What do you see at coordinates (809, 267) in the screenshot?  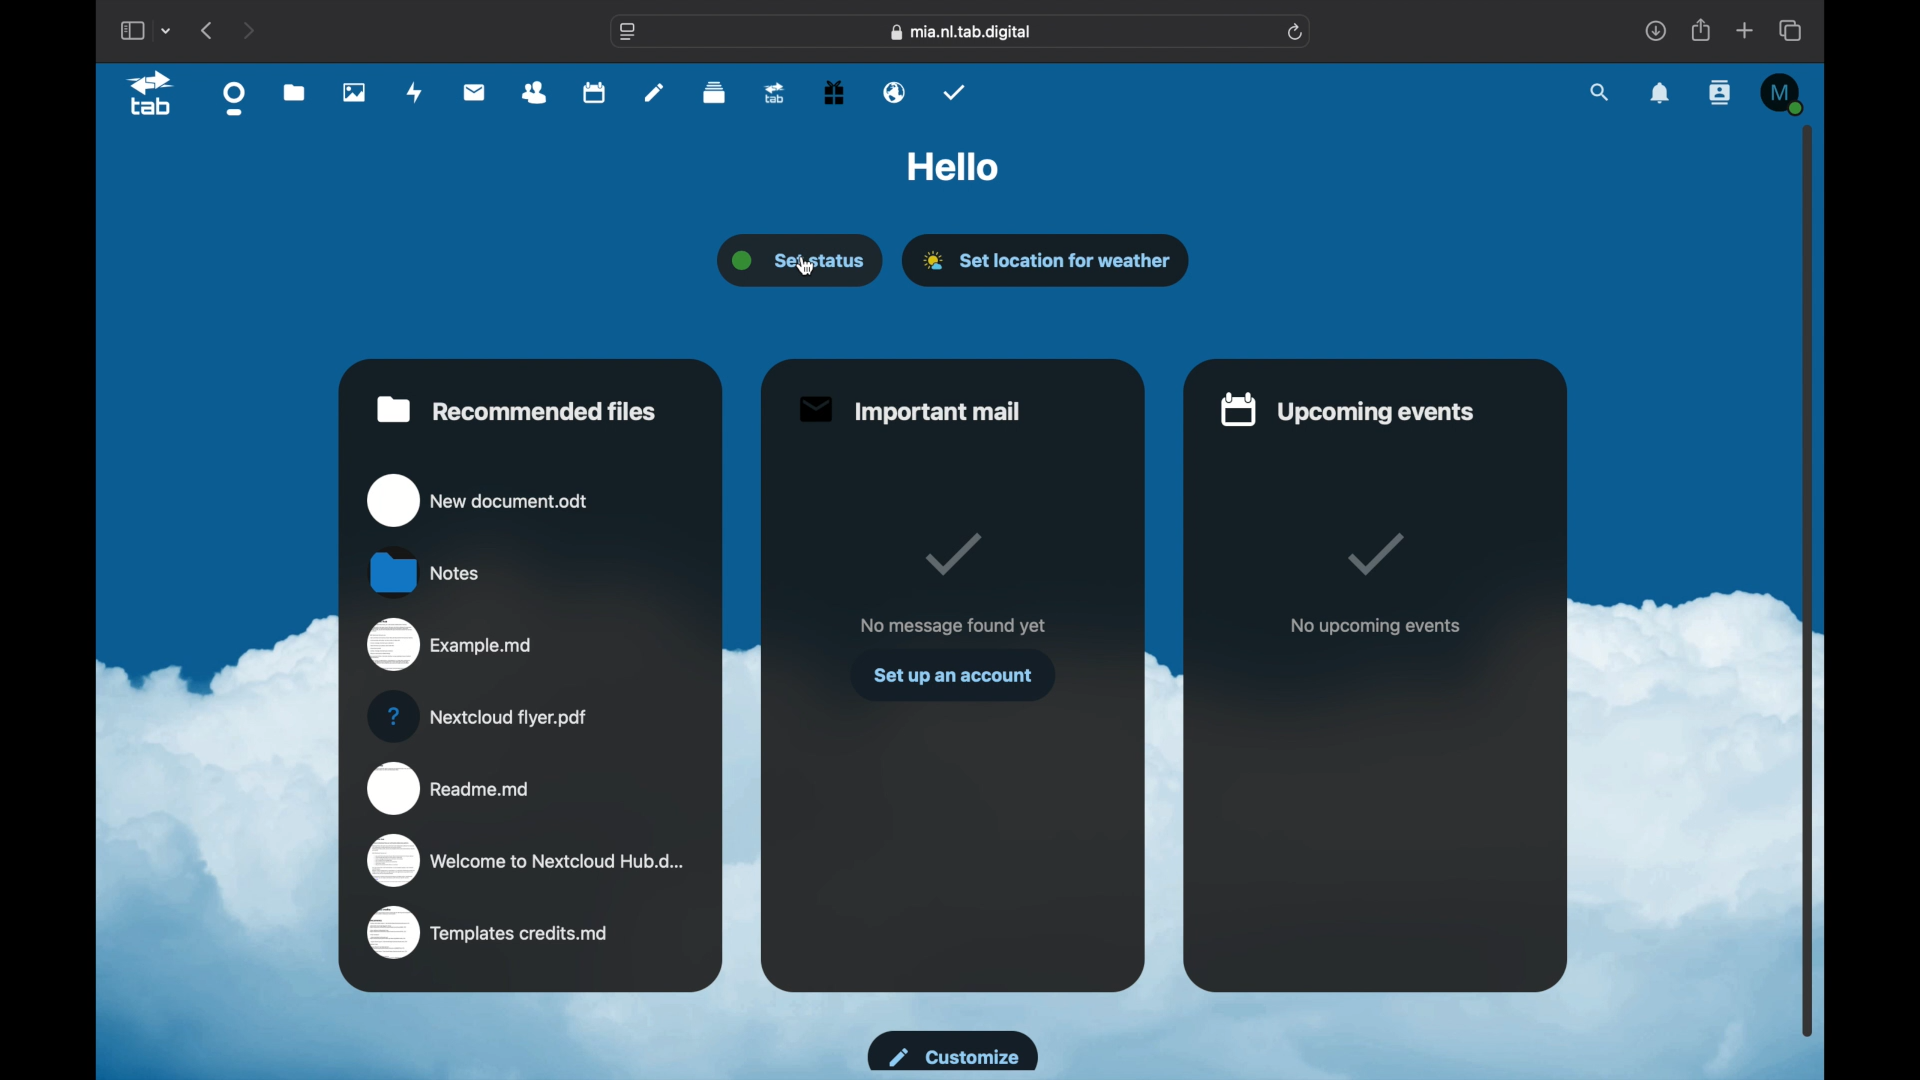 I see `pointing cursor` at bounding box center [809, 267].